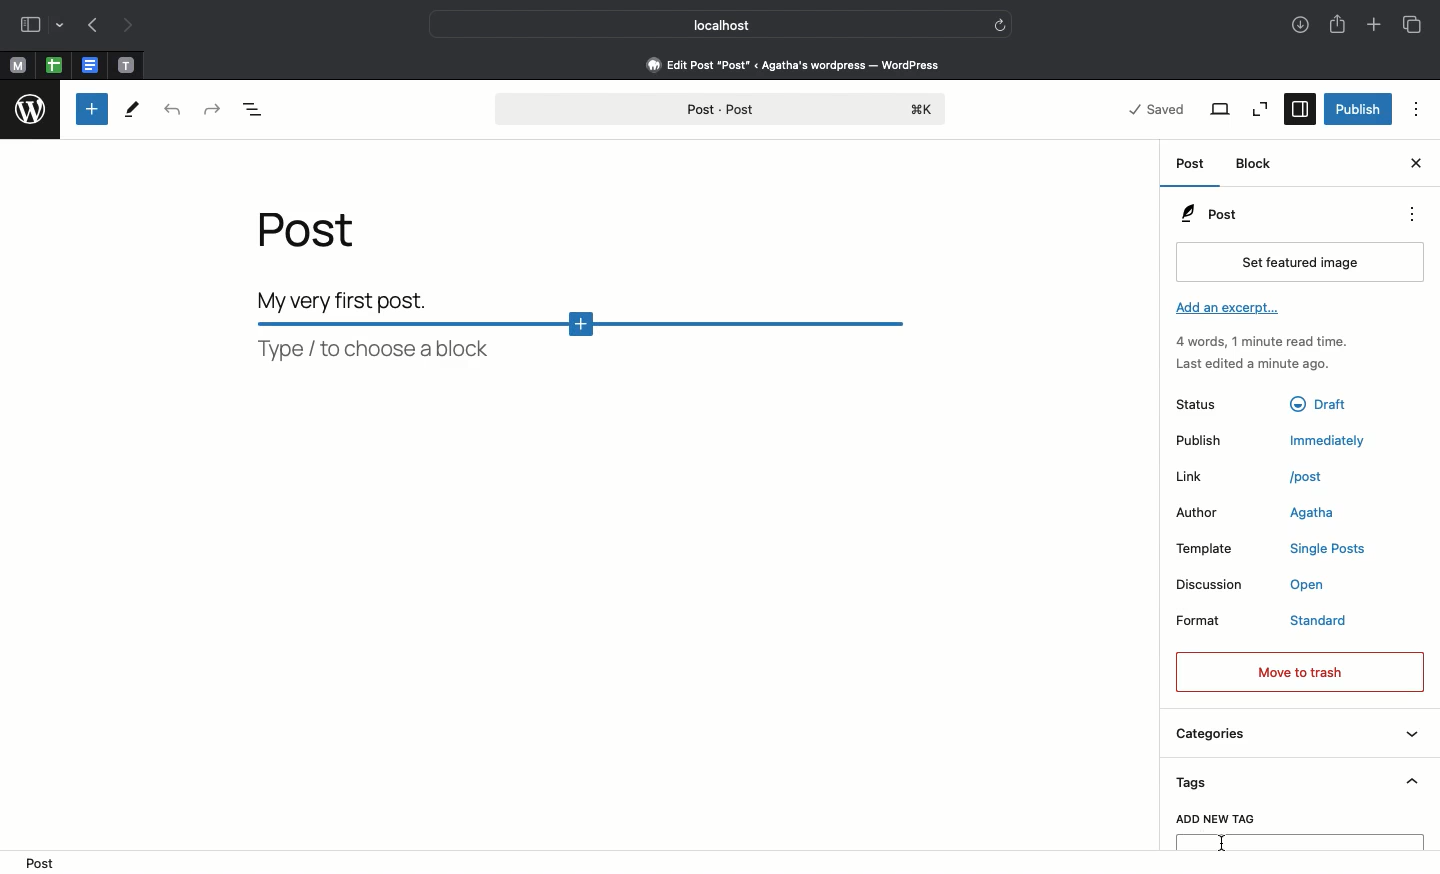  Describe the element at coordinates (1237, 310) in the screenshot. I see `Add an excerpt` at that location.